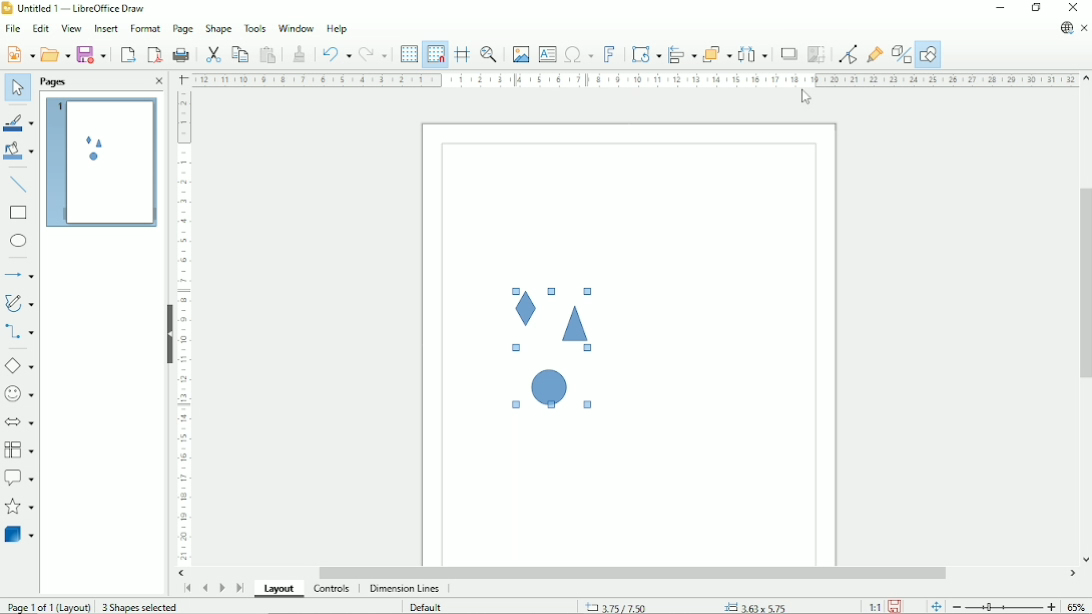 The width and height of the screenshot is (1092, 614). Describe the element at coordinates (185, 573) in the screenshot. I see `Horizontal scroll button` at that location.